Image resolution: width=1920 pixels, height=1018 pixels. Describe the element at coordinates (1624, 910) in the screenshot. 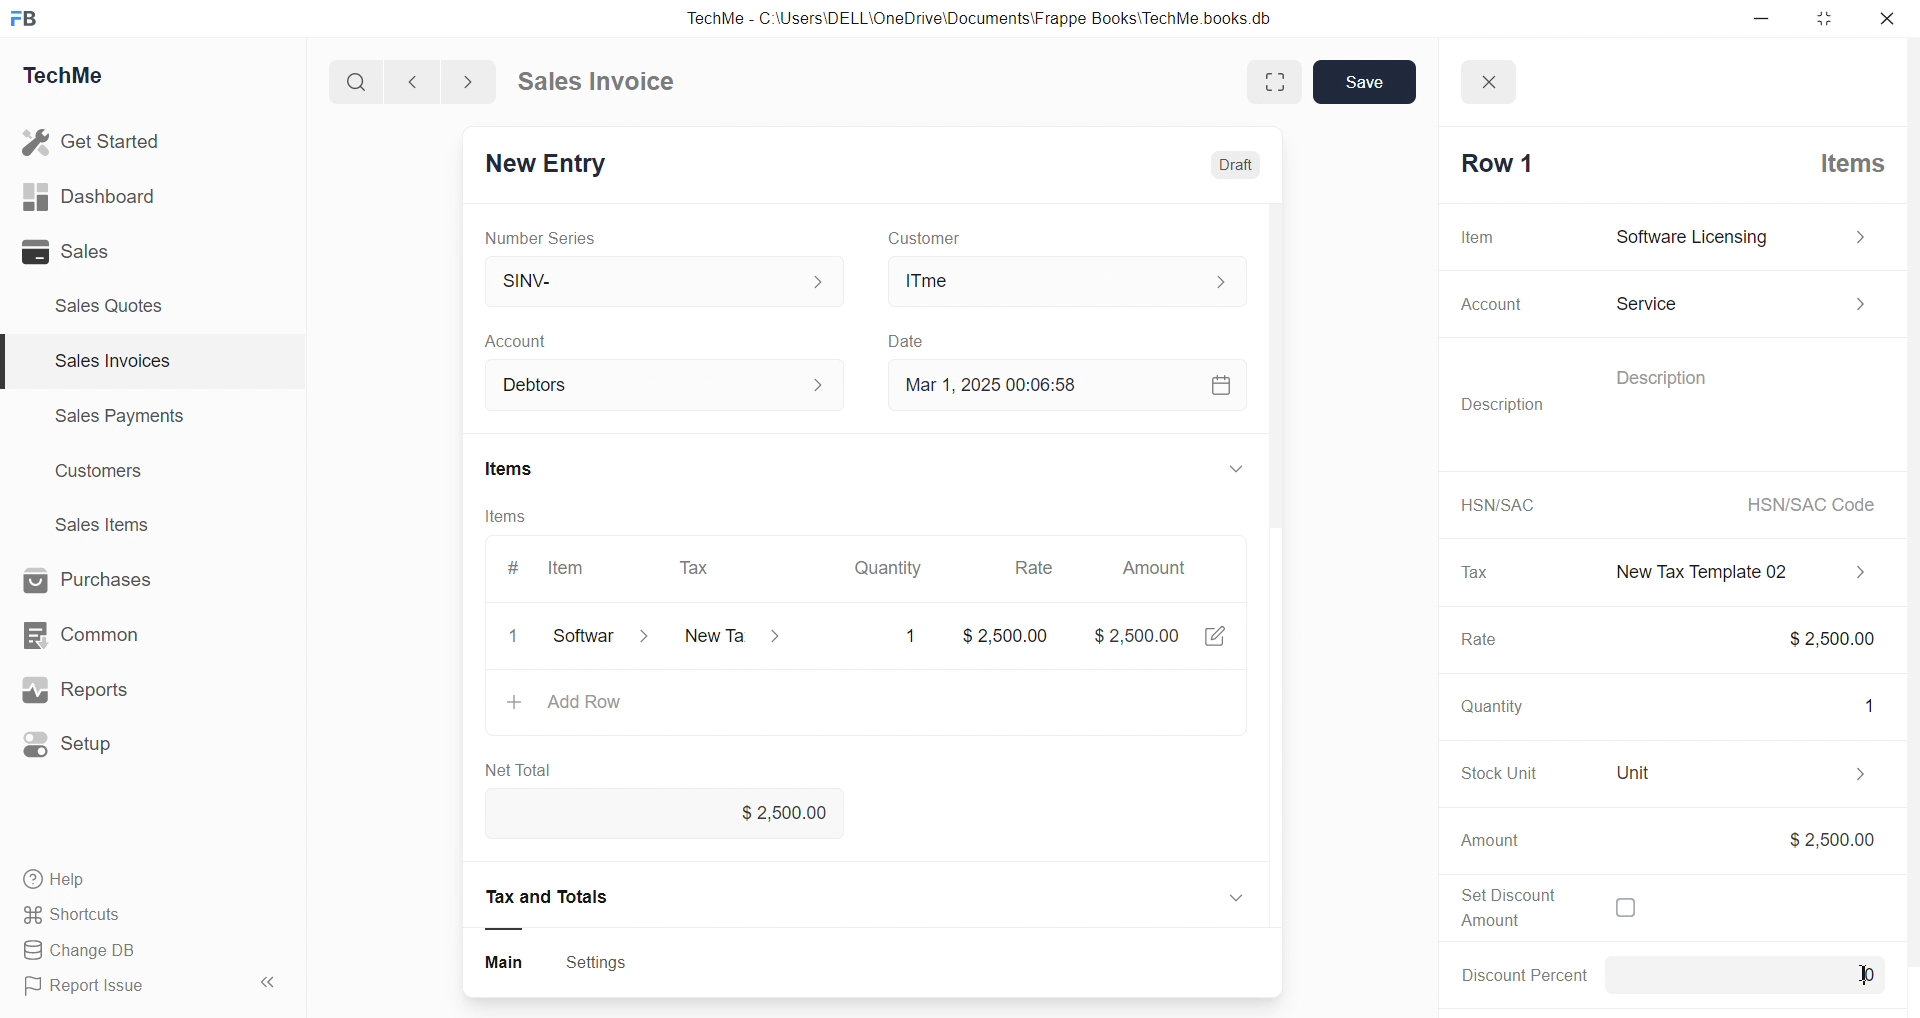

I see `checkbox` at that location.